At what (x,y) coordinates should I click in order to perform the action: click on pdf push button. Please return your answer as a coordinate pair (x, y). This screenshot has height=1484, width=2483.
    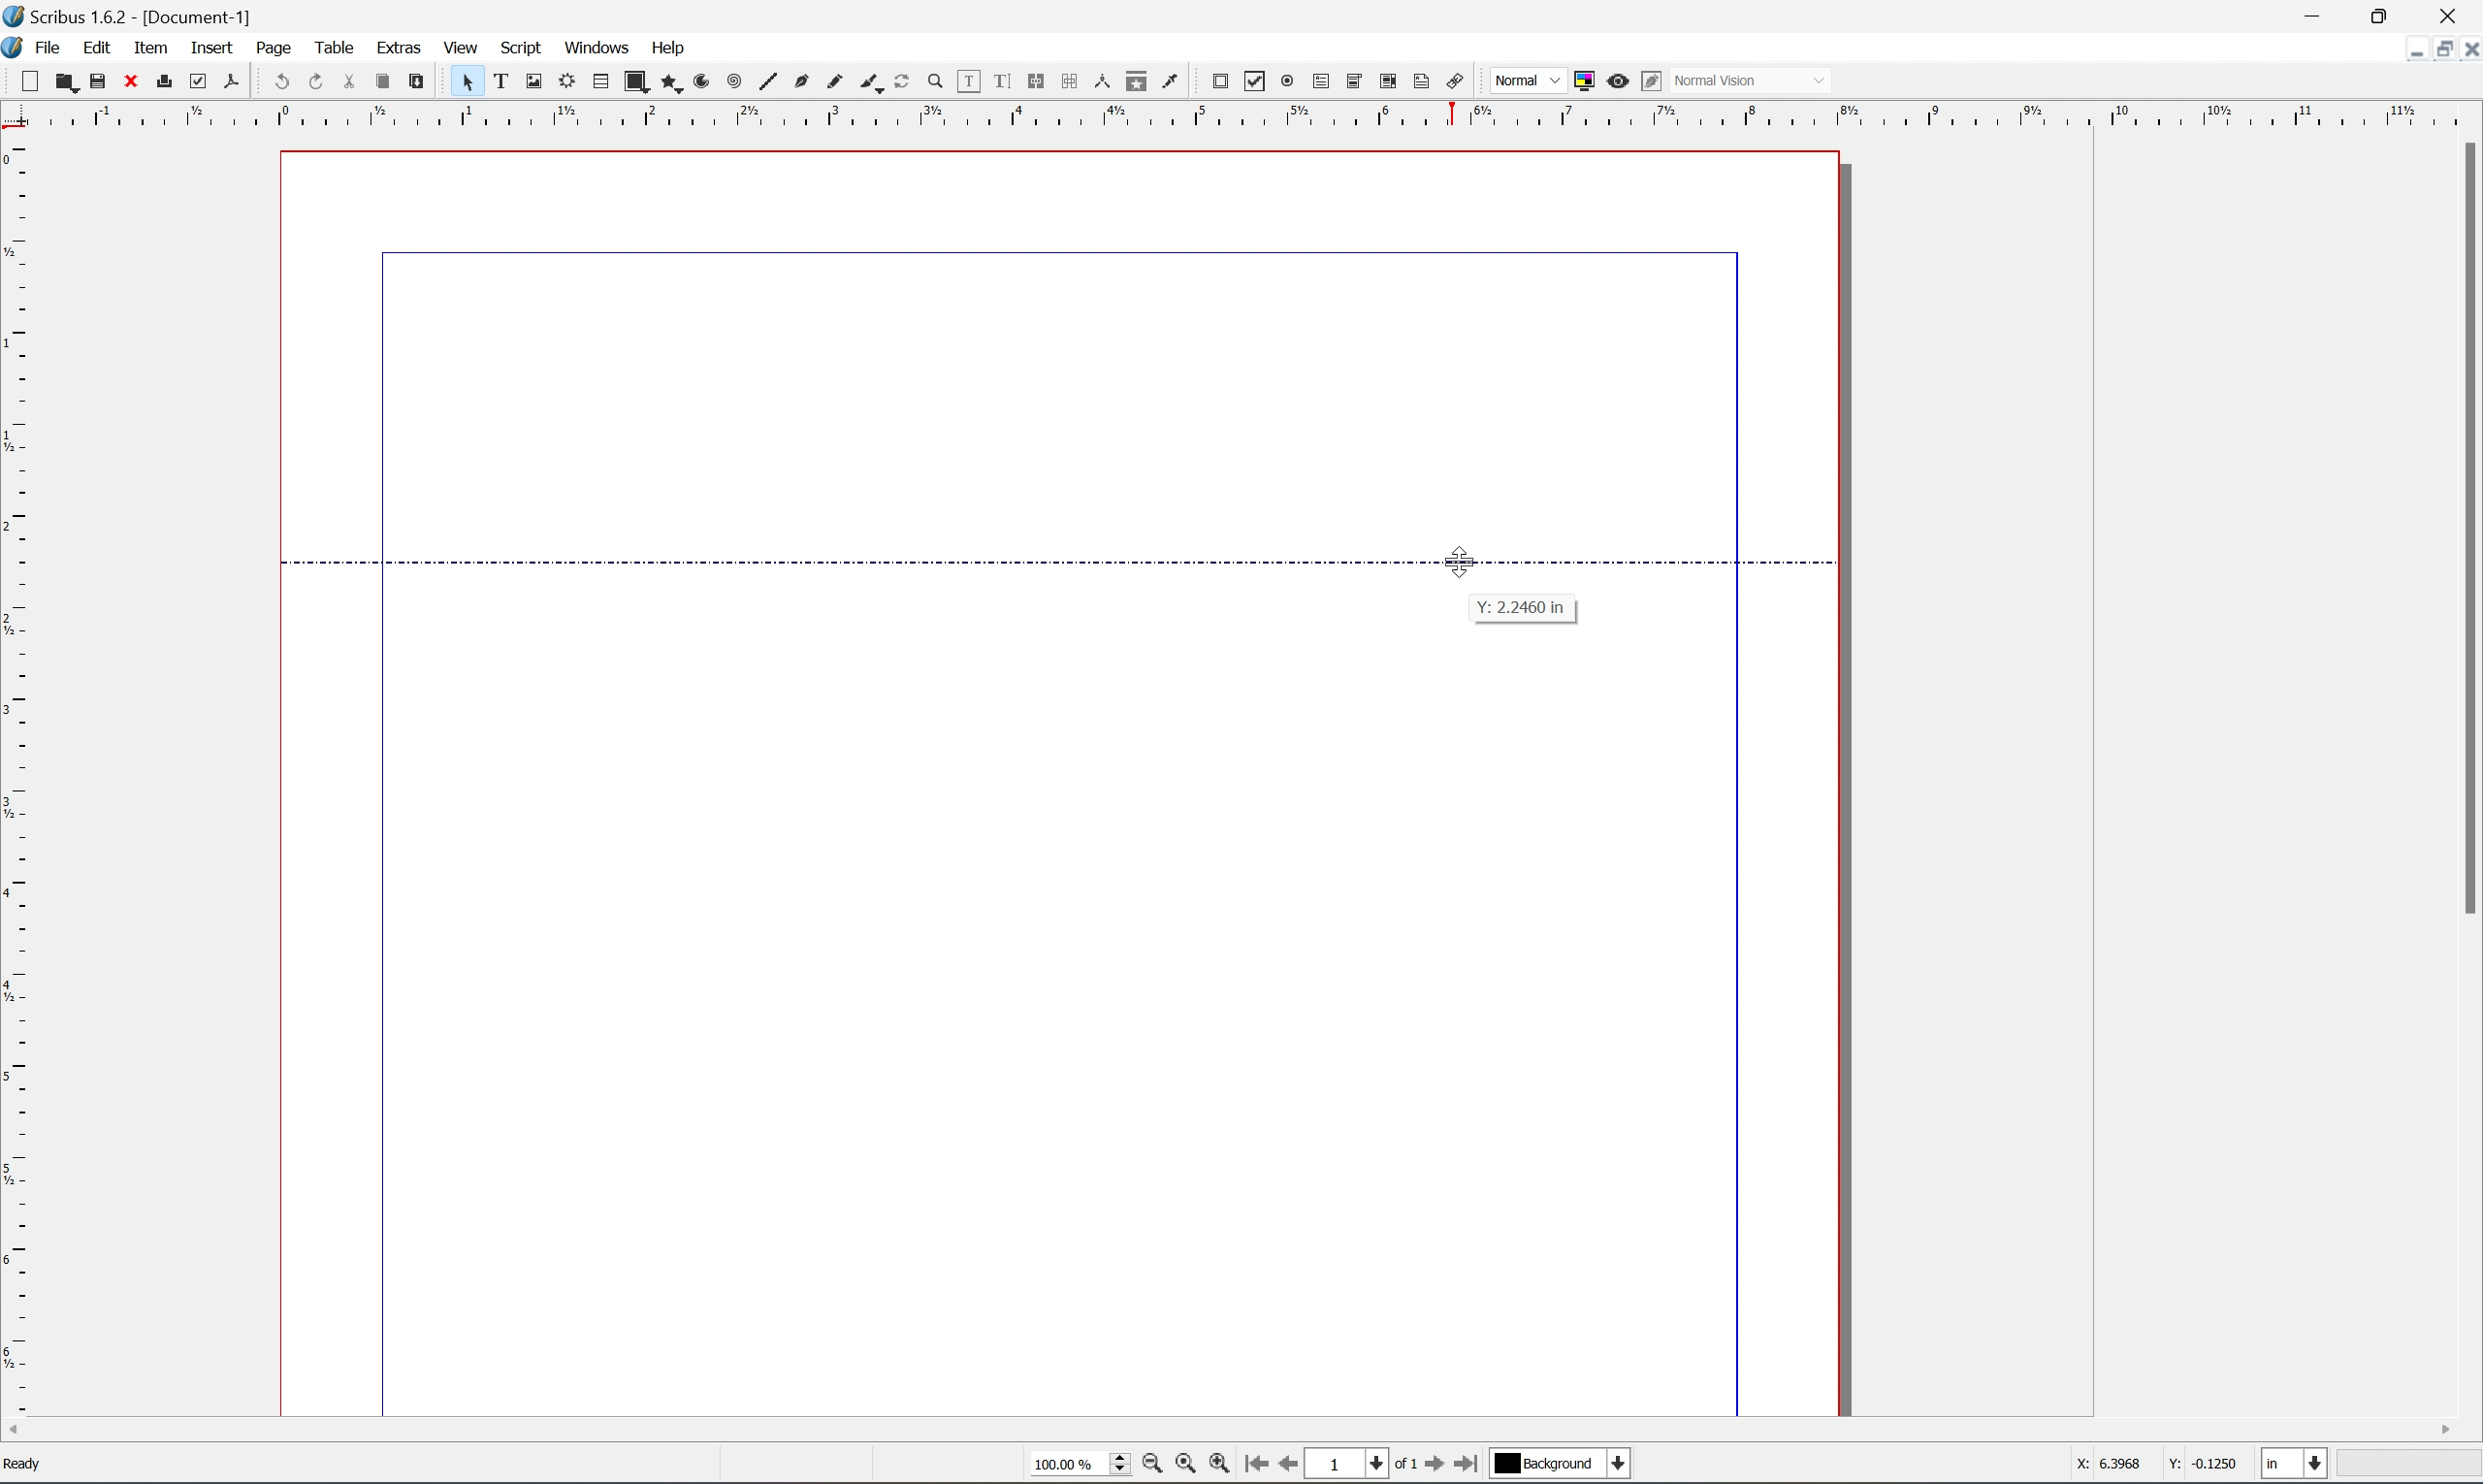
    Looking at the image, I should click on (1221, 82).